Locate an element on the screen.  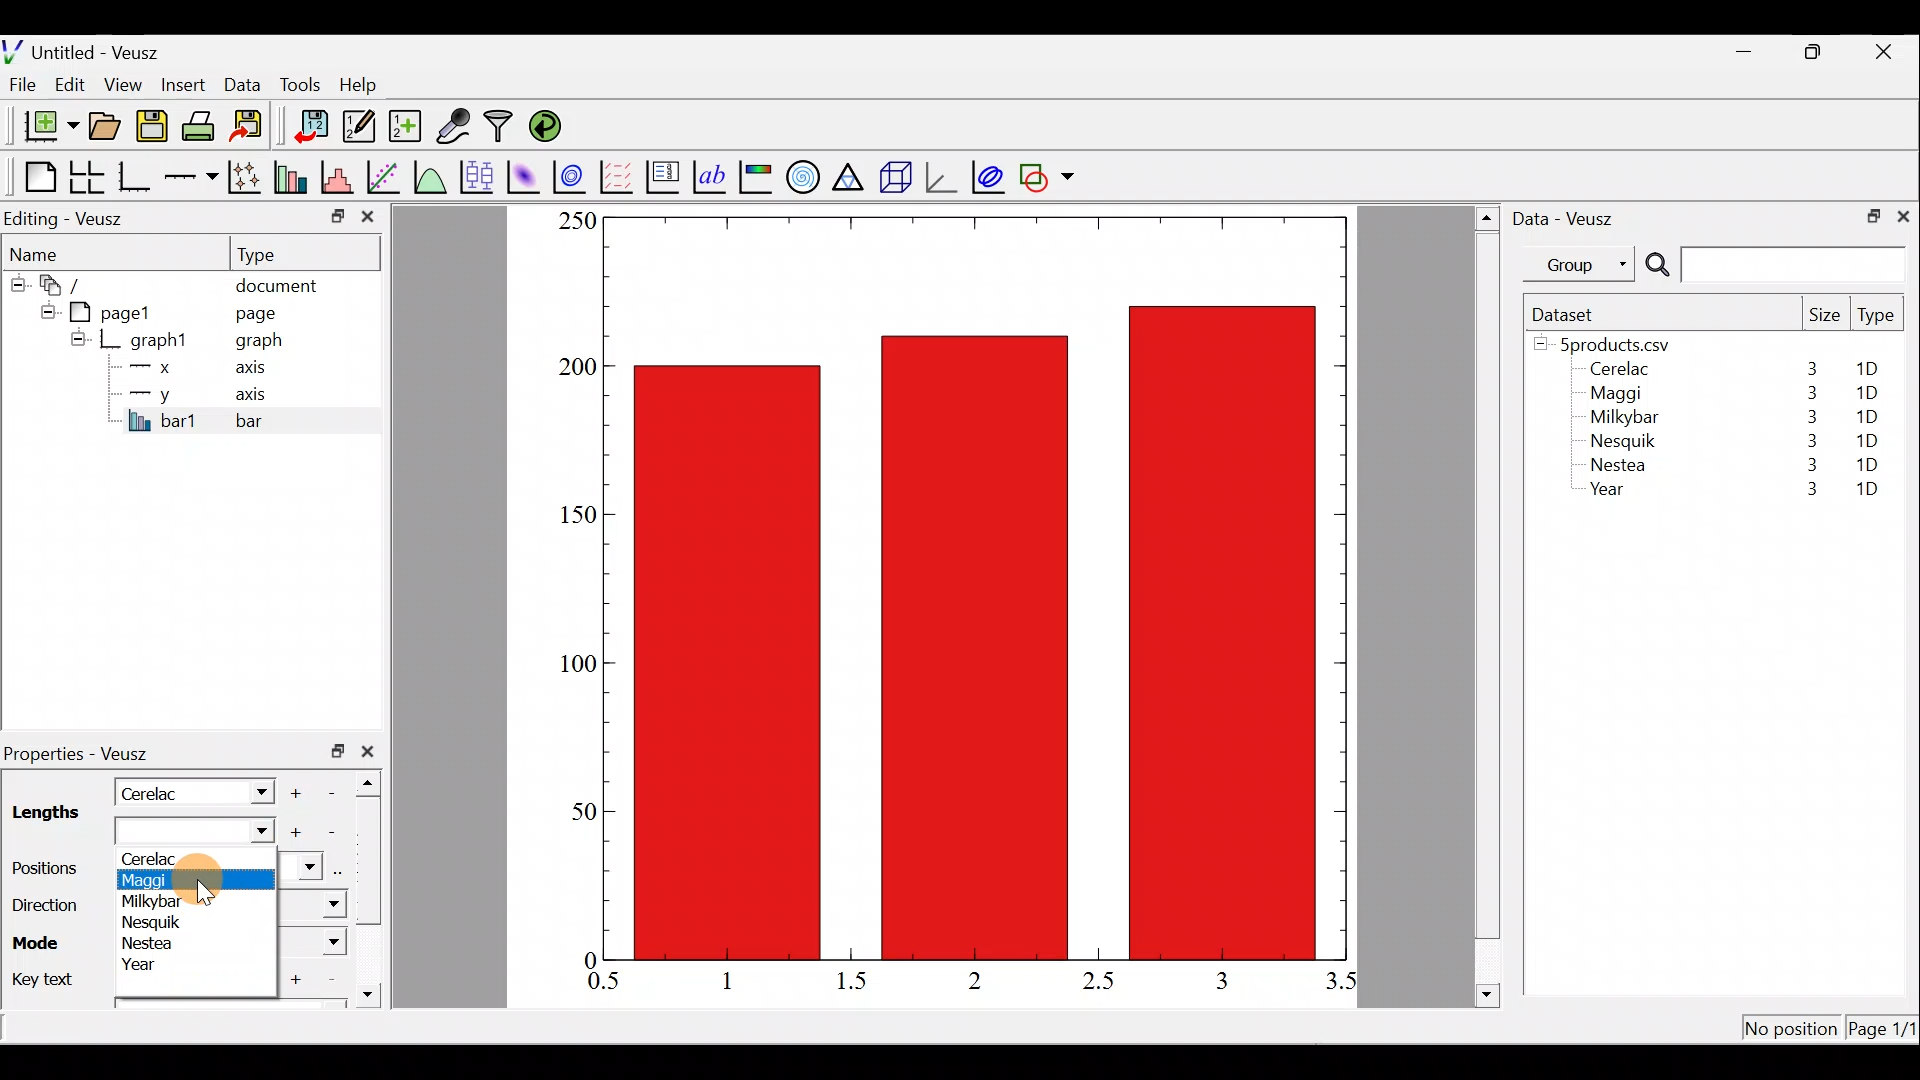
Cursor is located at coordinates (206, 880).